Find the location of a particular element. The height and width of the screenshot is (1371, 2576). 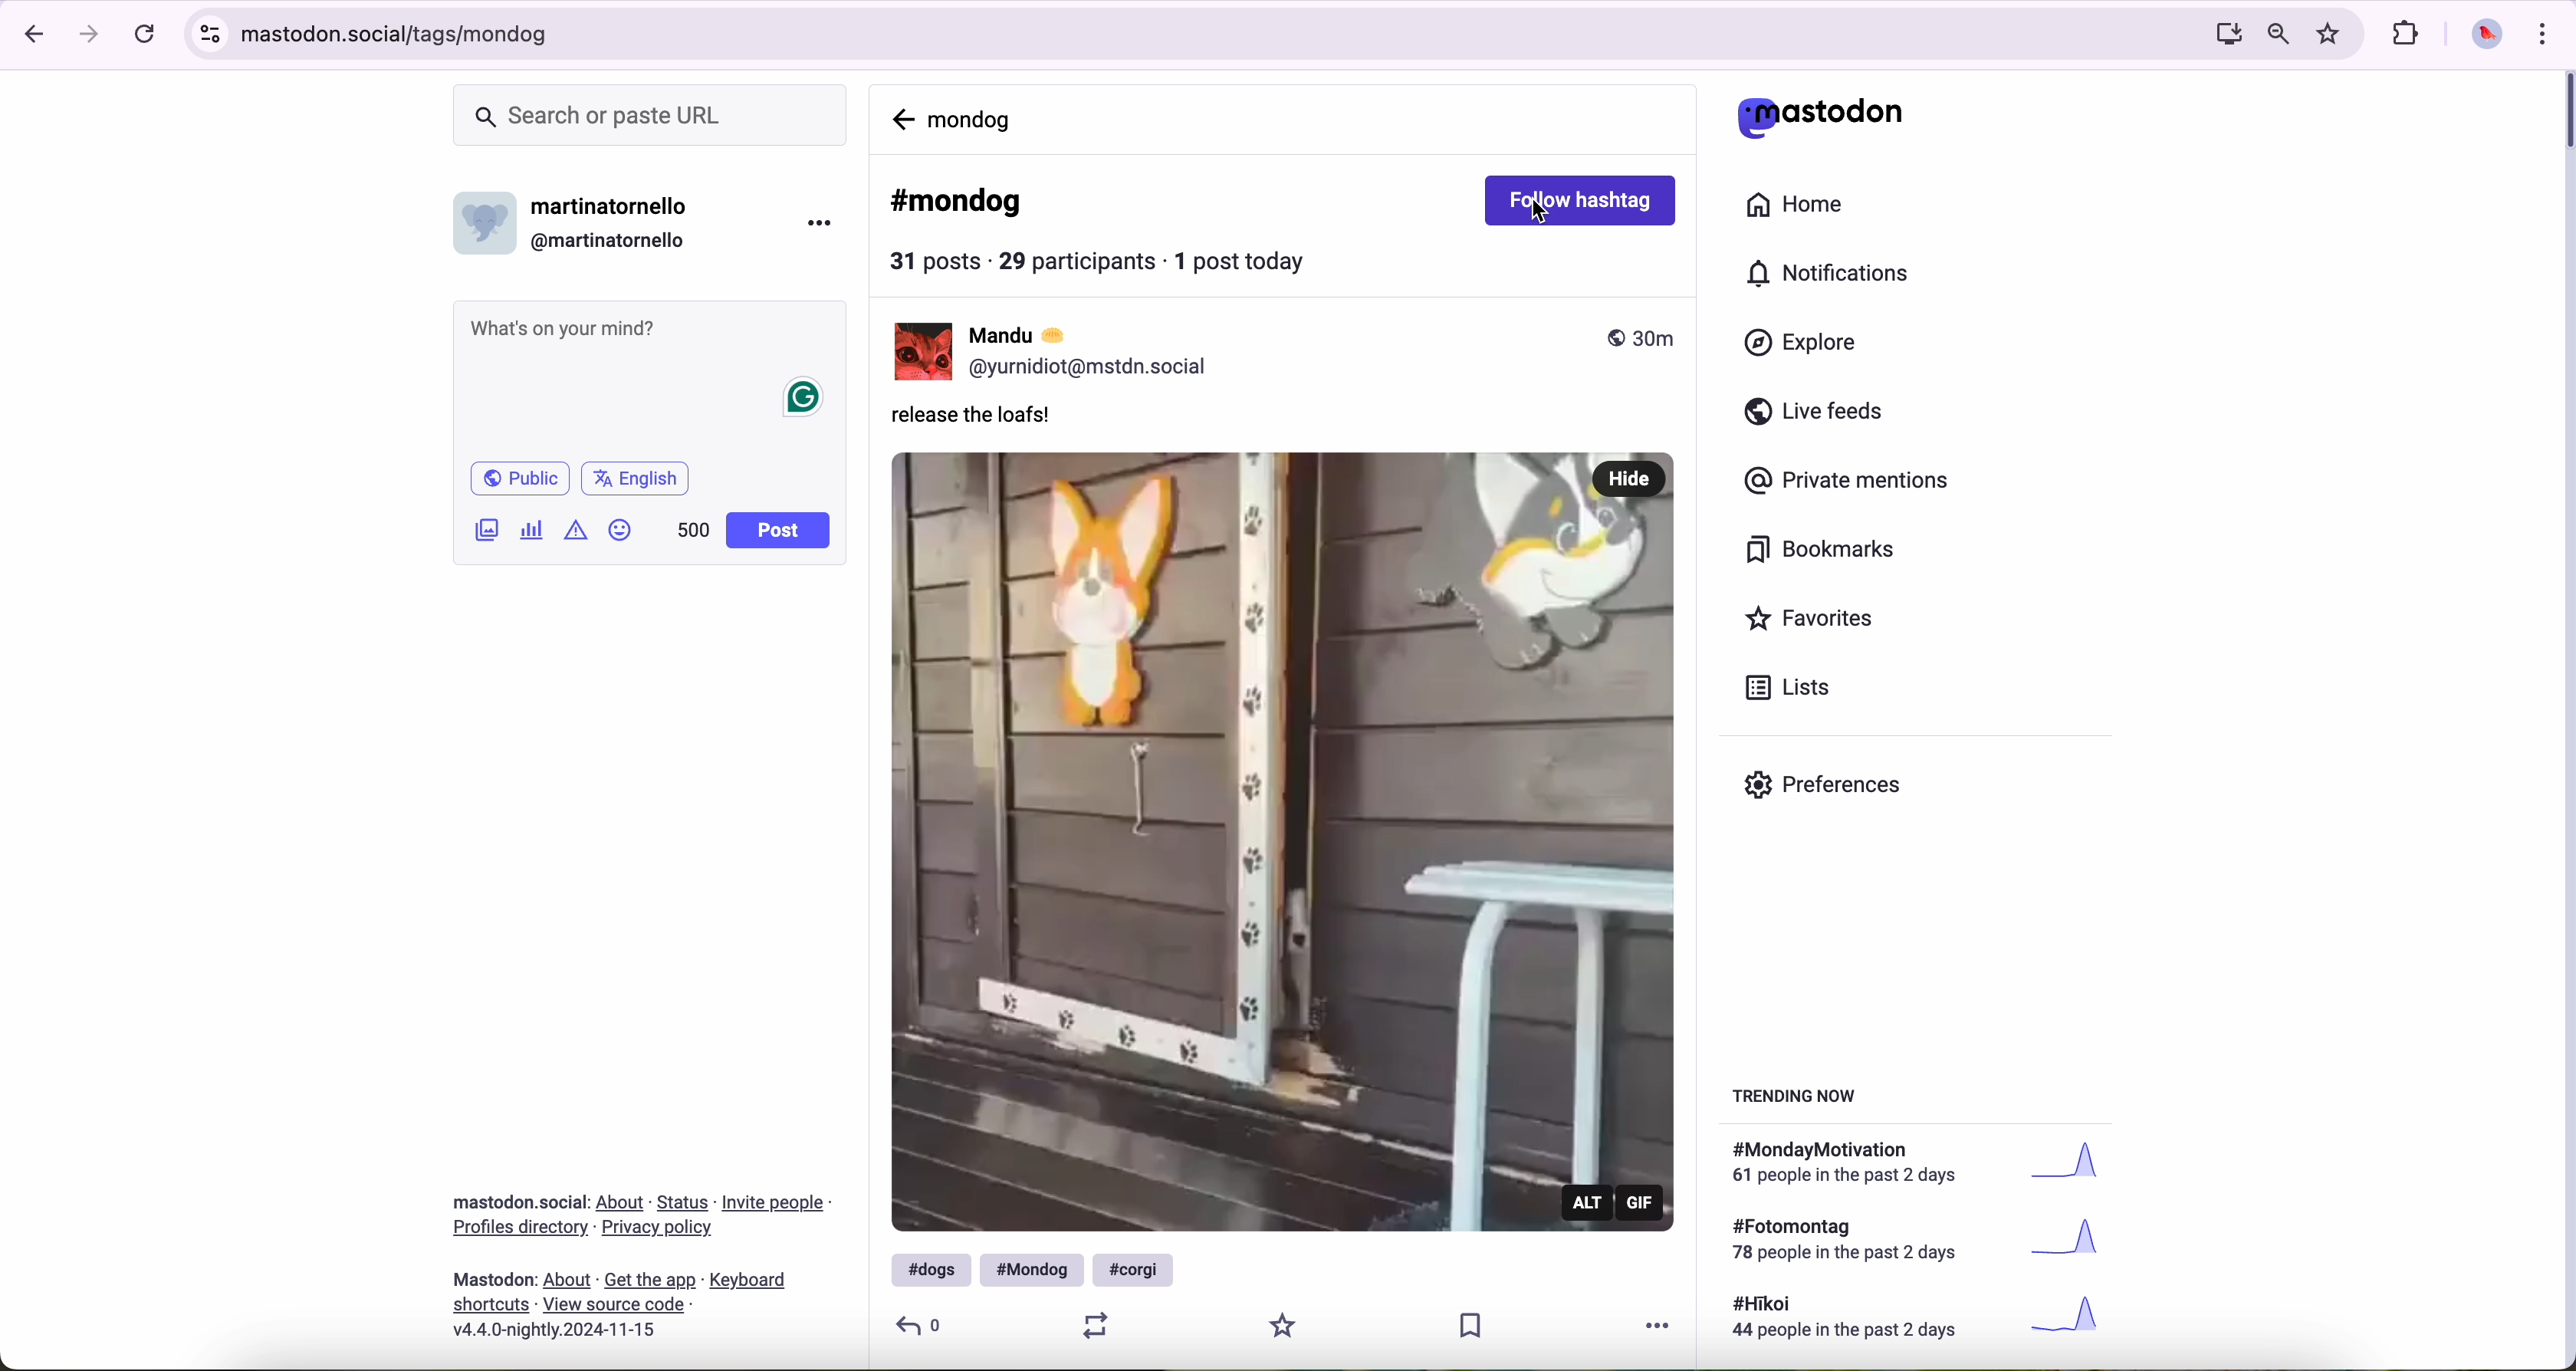

more options is located at coordinates (818, 227).